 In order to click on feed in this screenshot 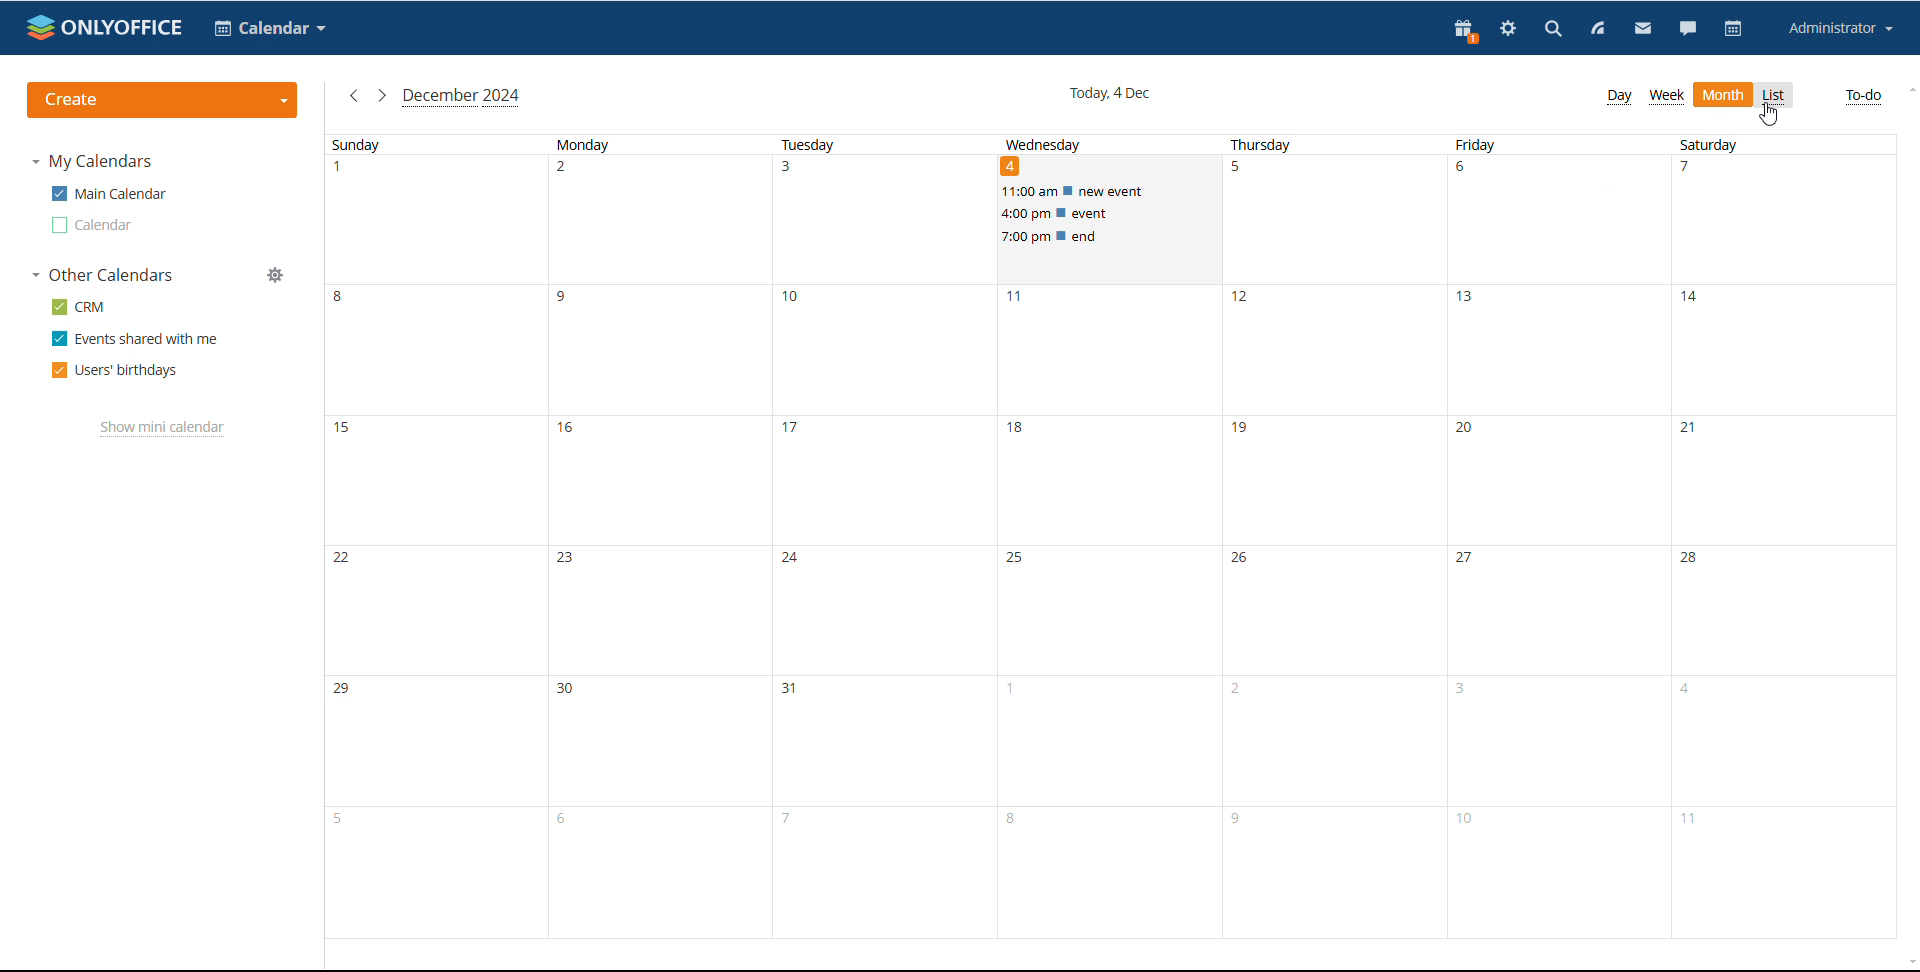, I will do `click(1594, 28)`.